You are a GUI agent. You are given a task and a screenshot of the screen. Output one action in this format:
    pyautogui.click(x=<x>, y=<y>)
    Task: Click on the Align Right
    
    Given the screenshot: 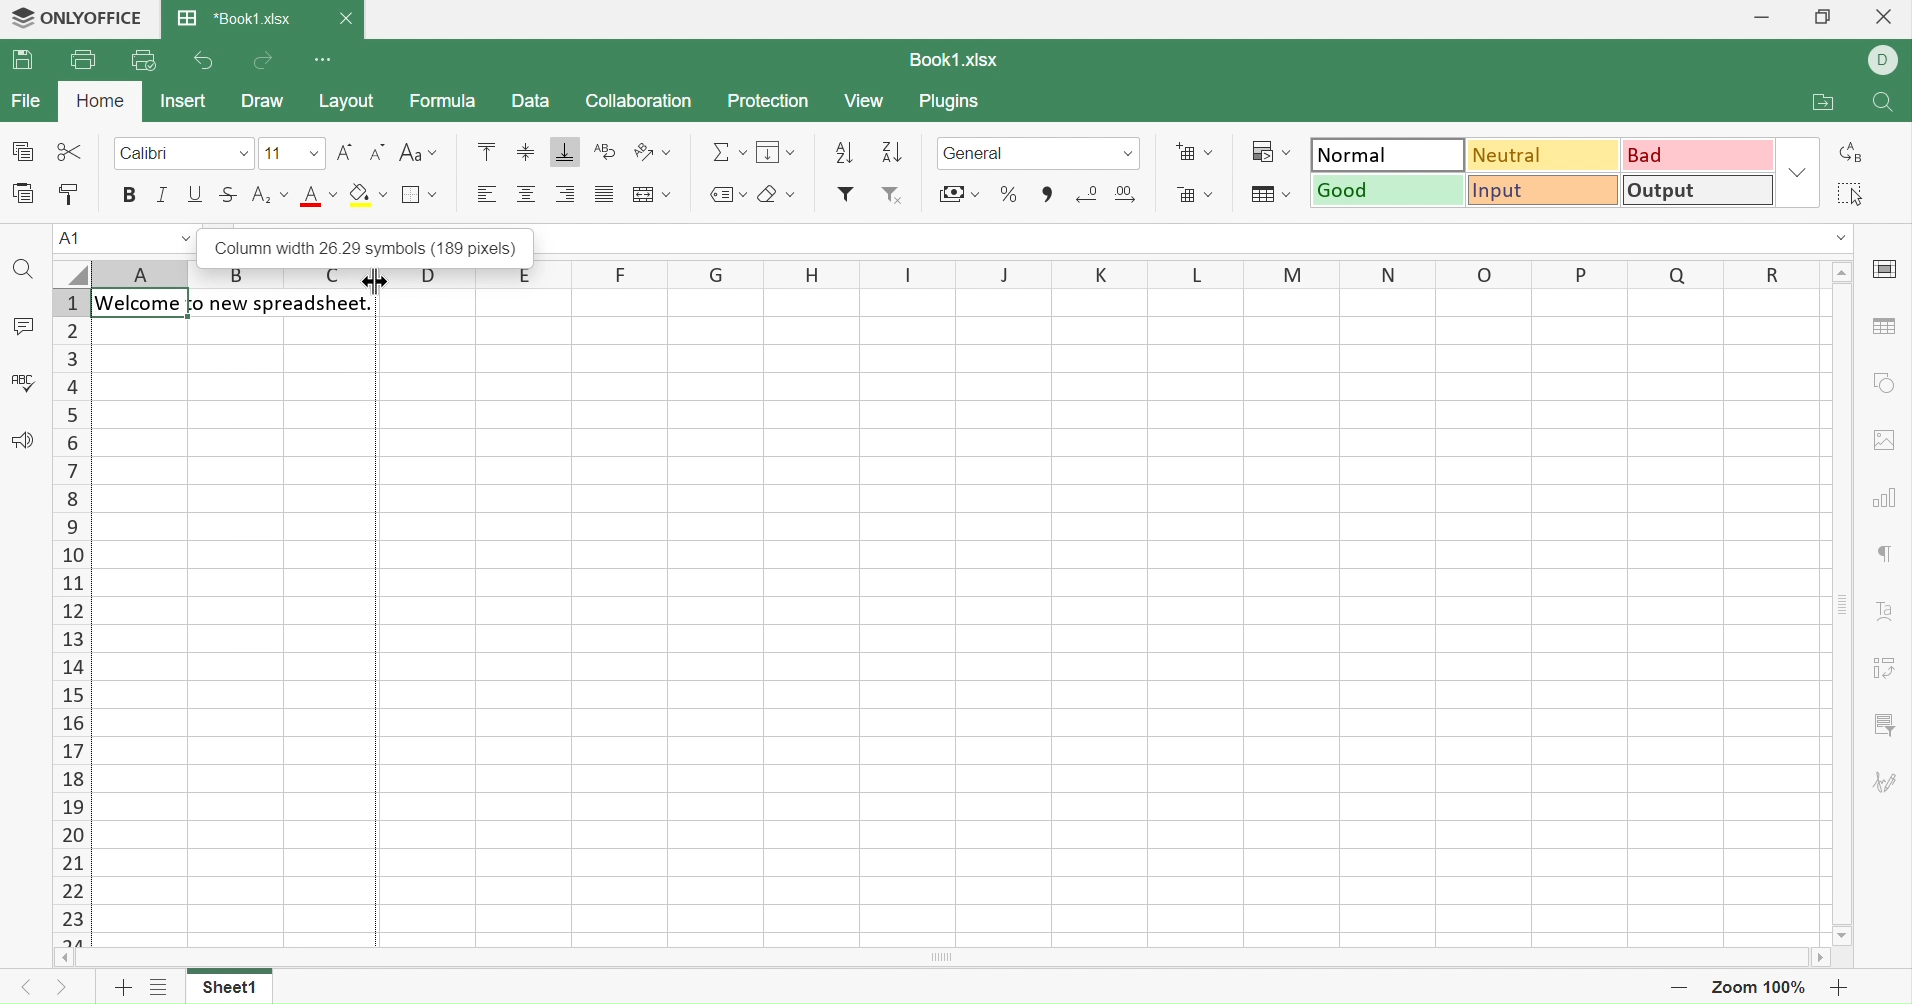 What is the action you would take?
    pyautogui.click(x=570, y=194)
    